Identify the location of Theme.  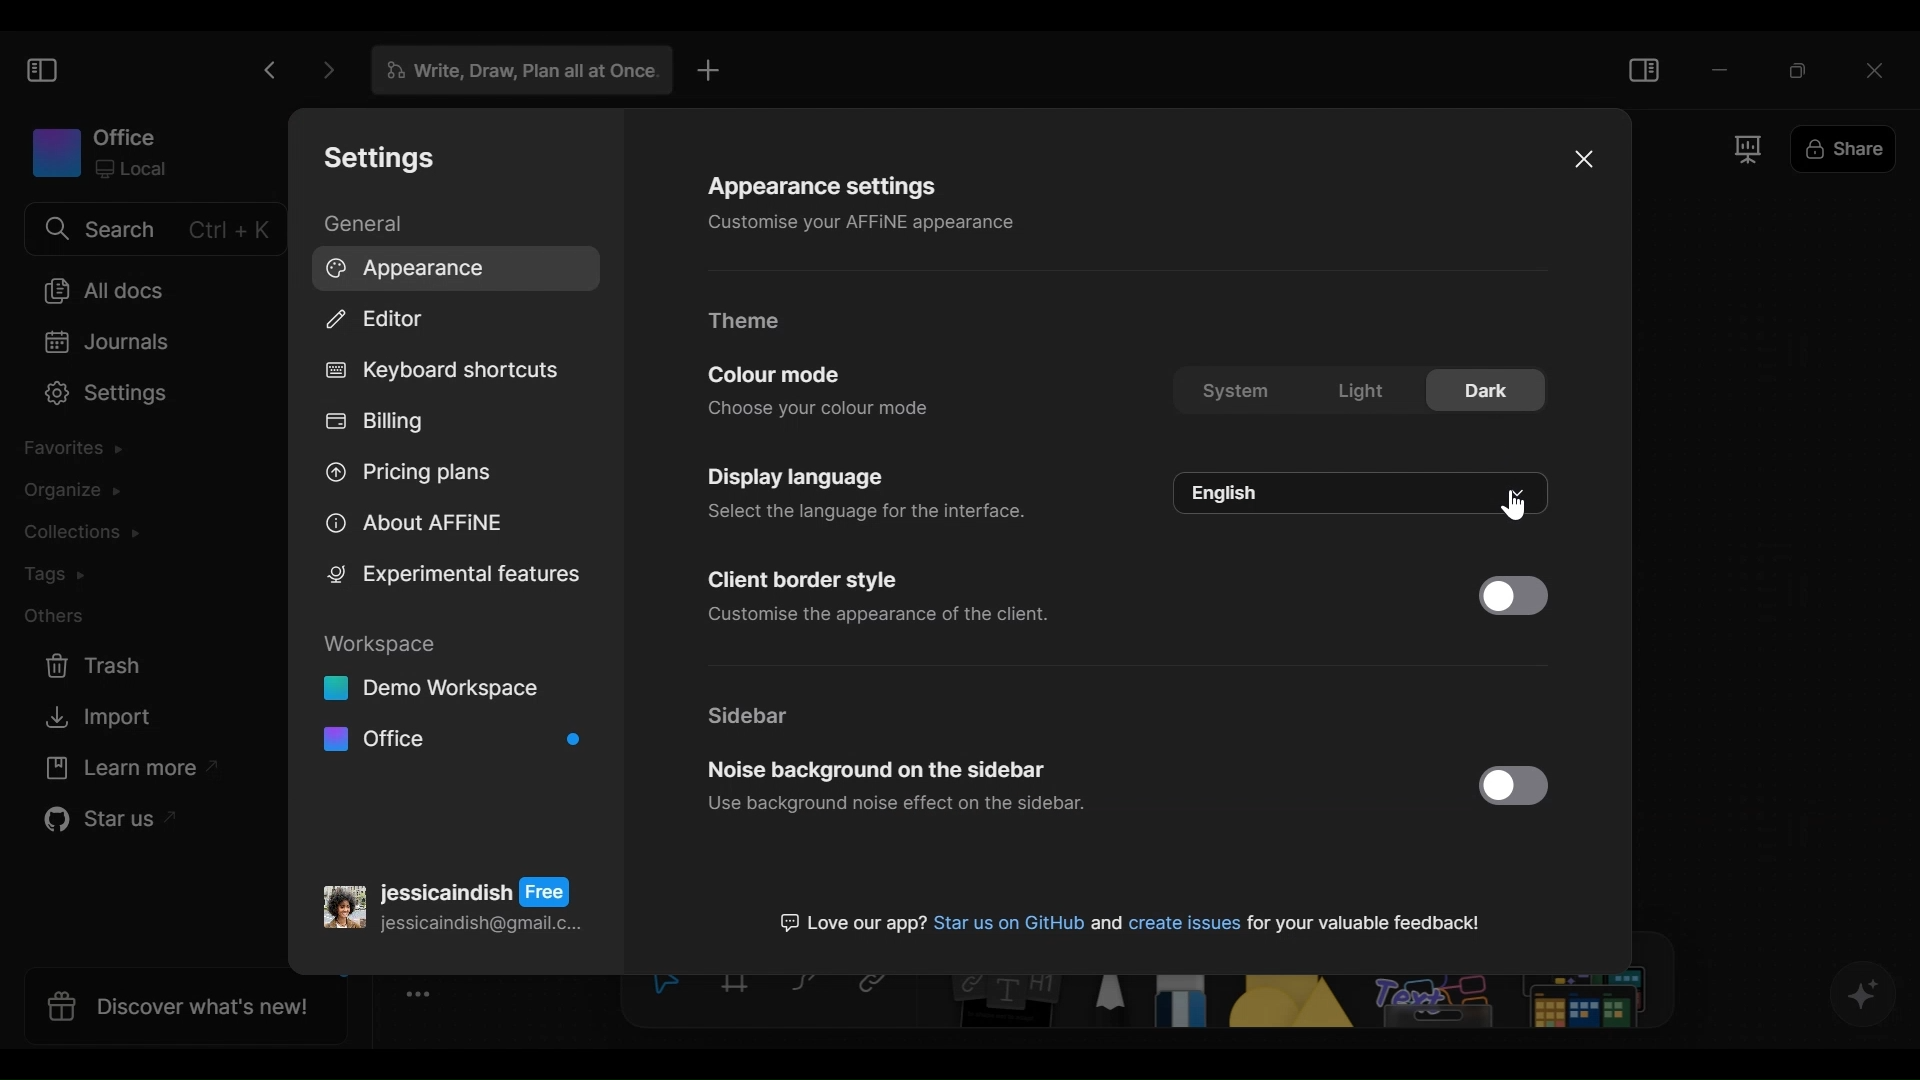
(752, 322).